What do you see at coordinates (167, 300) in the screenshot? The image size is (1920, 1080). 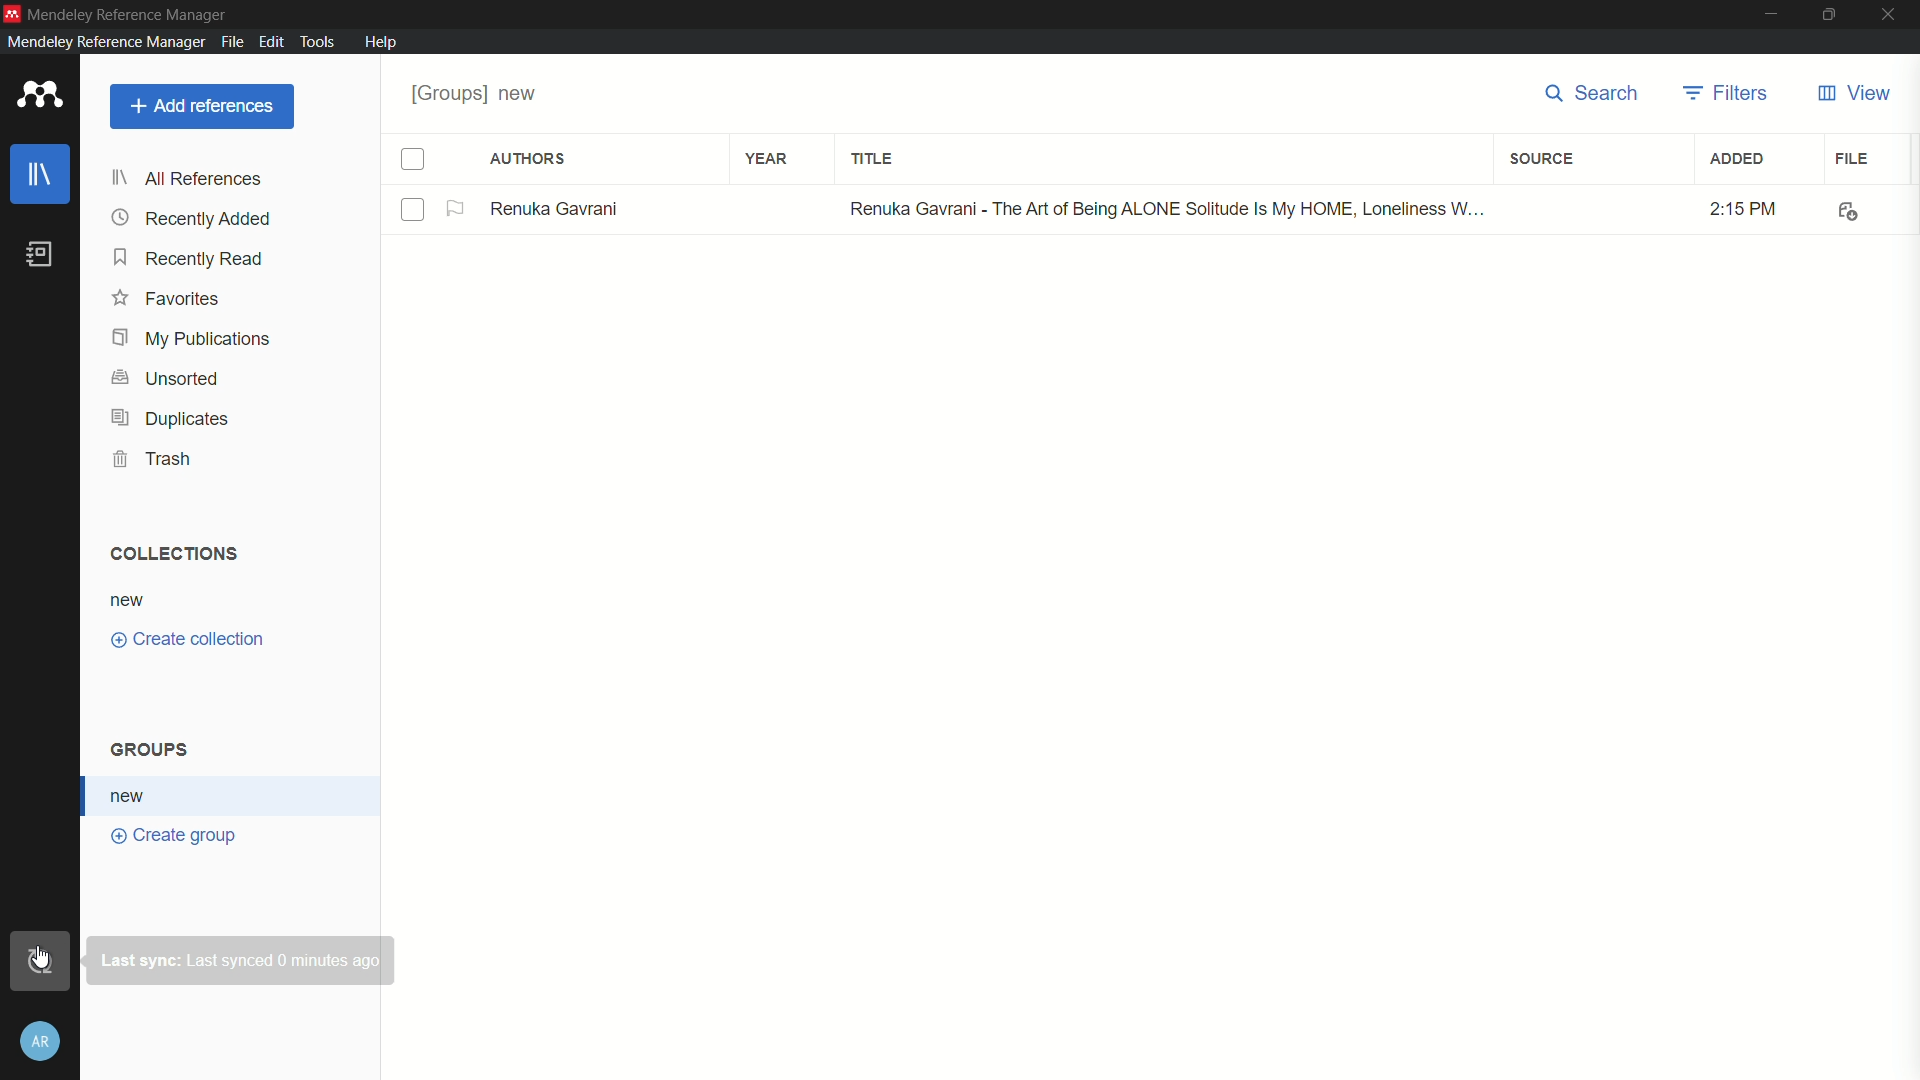 I see `favorites` at bounding box center [167, 300].